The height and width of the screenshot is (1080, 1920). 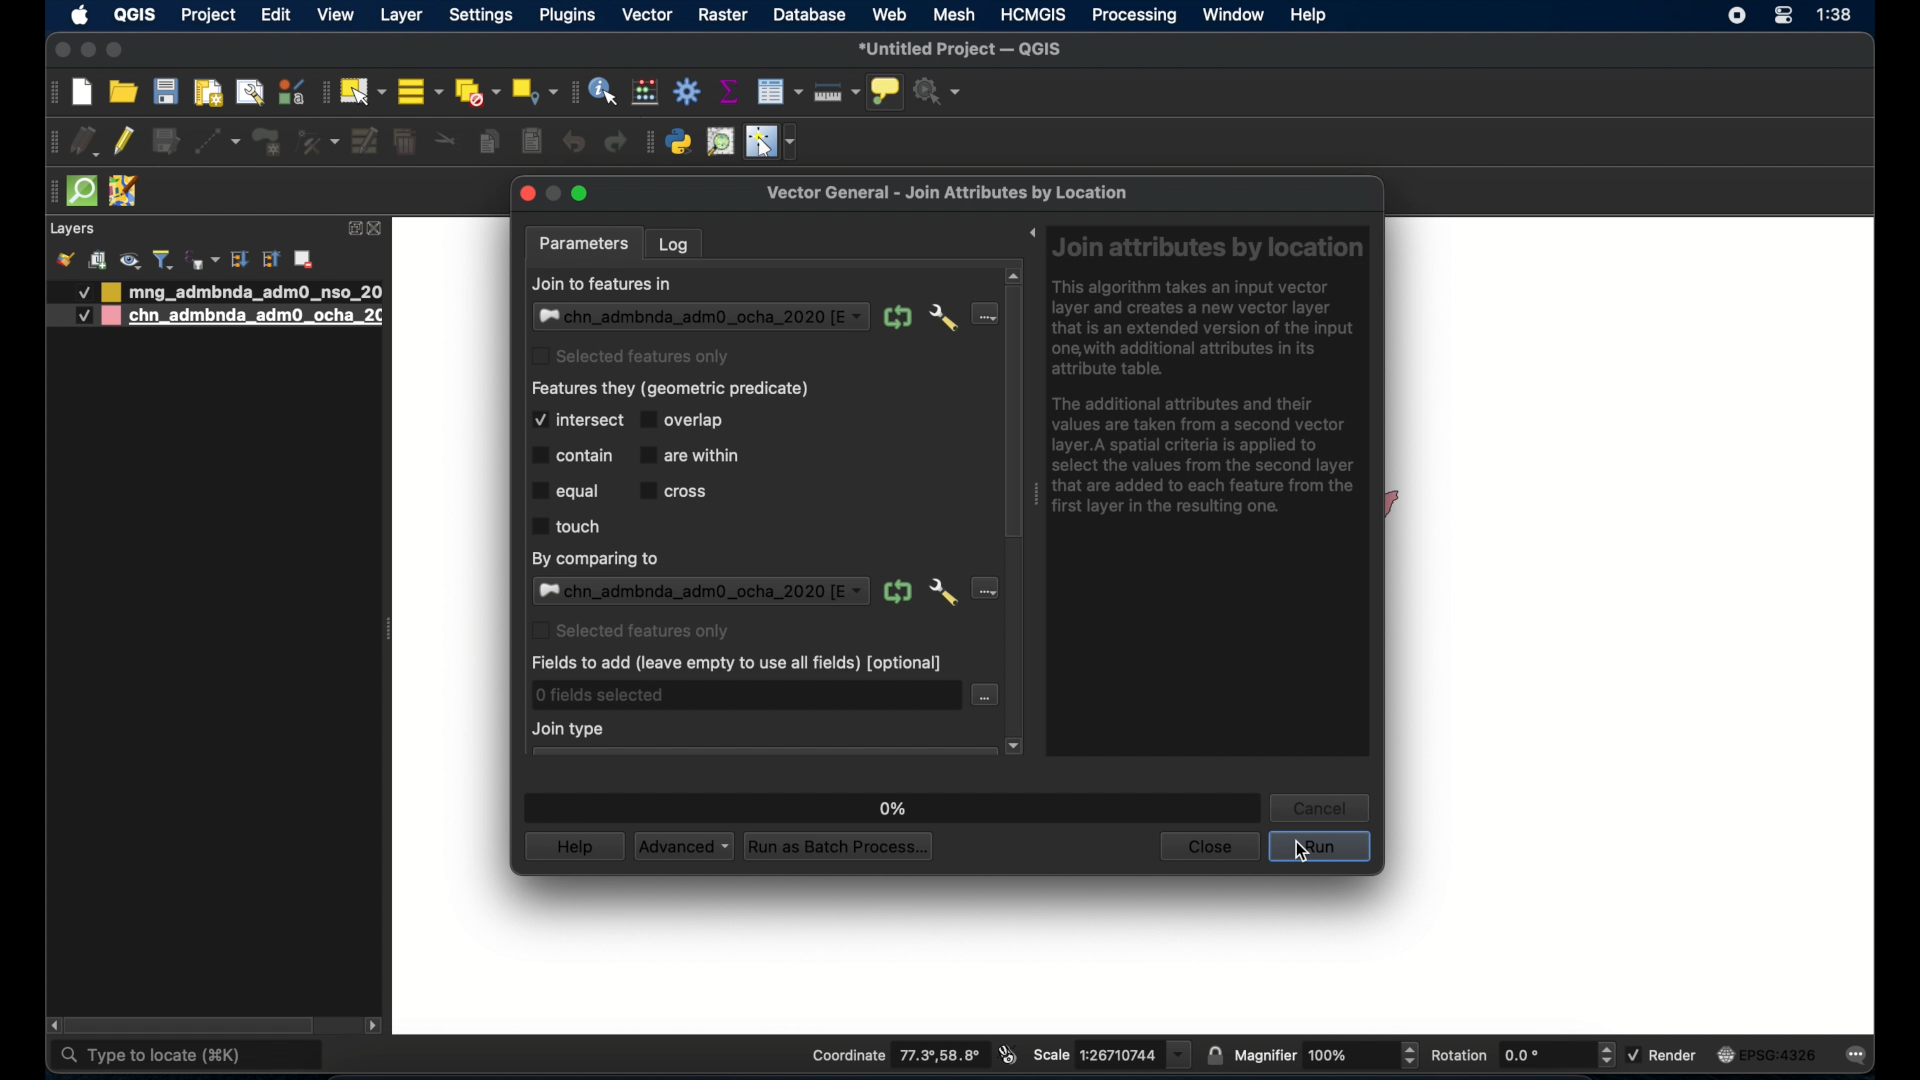 What do you see at coordinates (981, 314) in the screenshot?
I see `menu button` at bounding box center [981, 314].